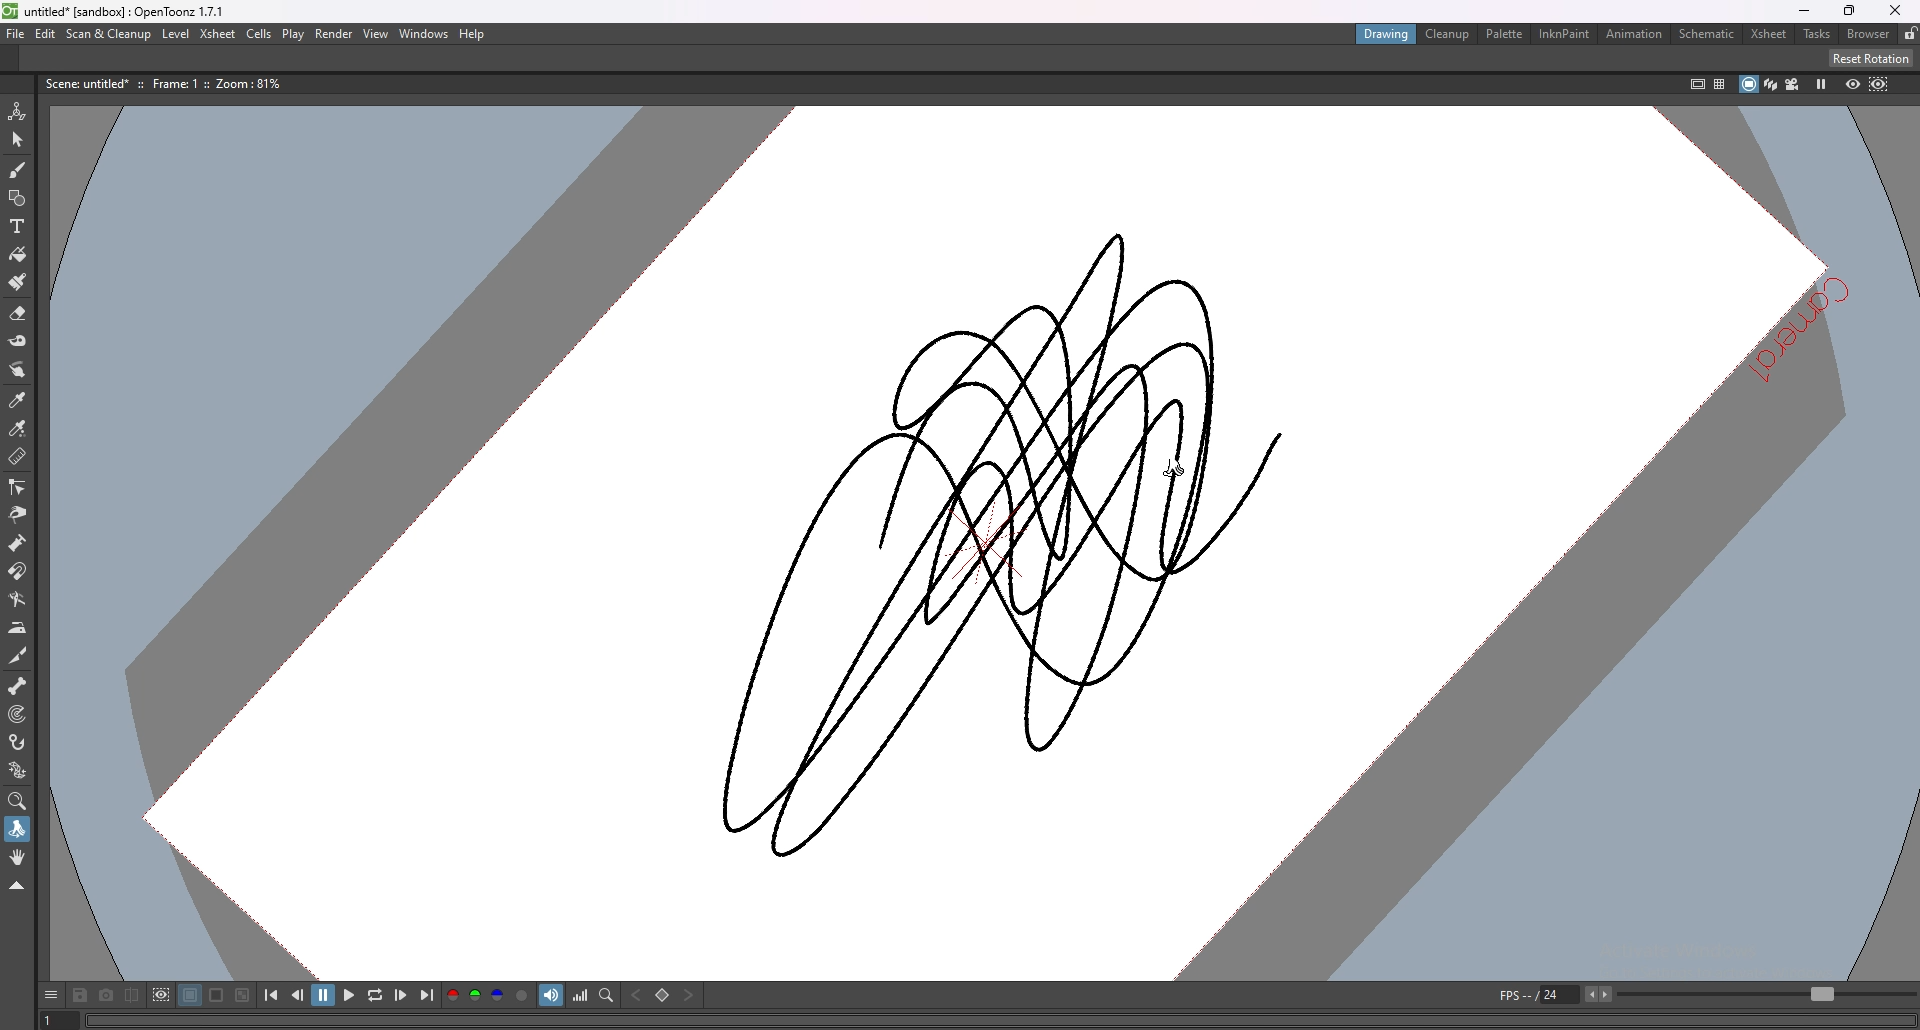 This screenshot has width=1920, height=1030. I want to click on cursor, so click(1180, 469).